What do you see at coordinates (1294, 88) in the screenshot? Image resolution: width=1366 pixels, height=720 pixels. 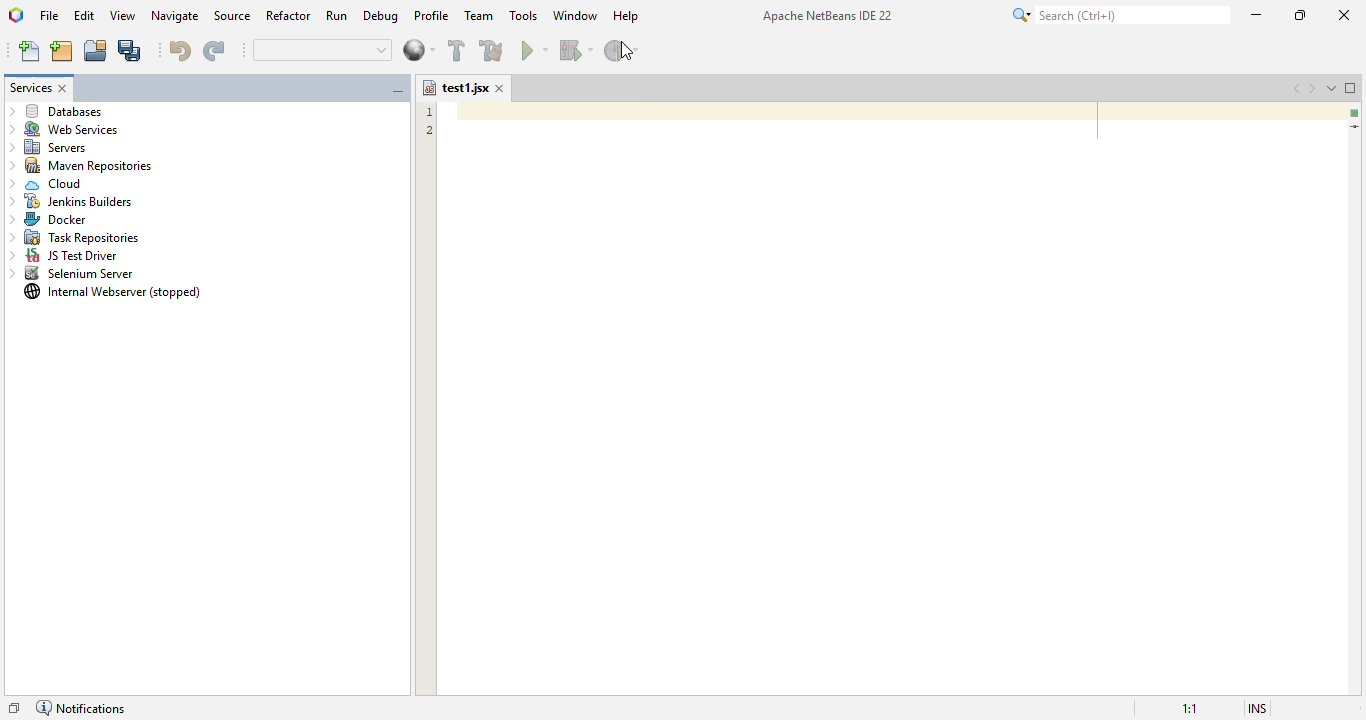 I see `scroll documents left` at bounding box center [1294, 88].